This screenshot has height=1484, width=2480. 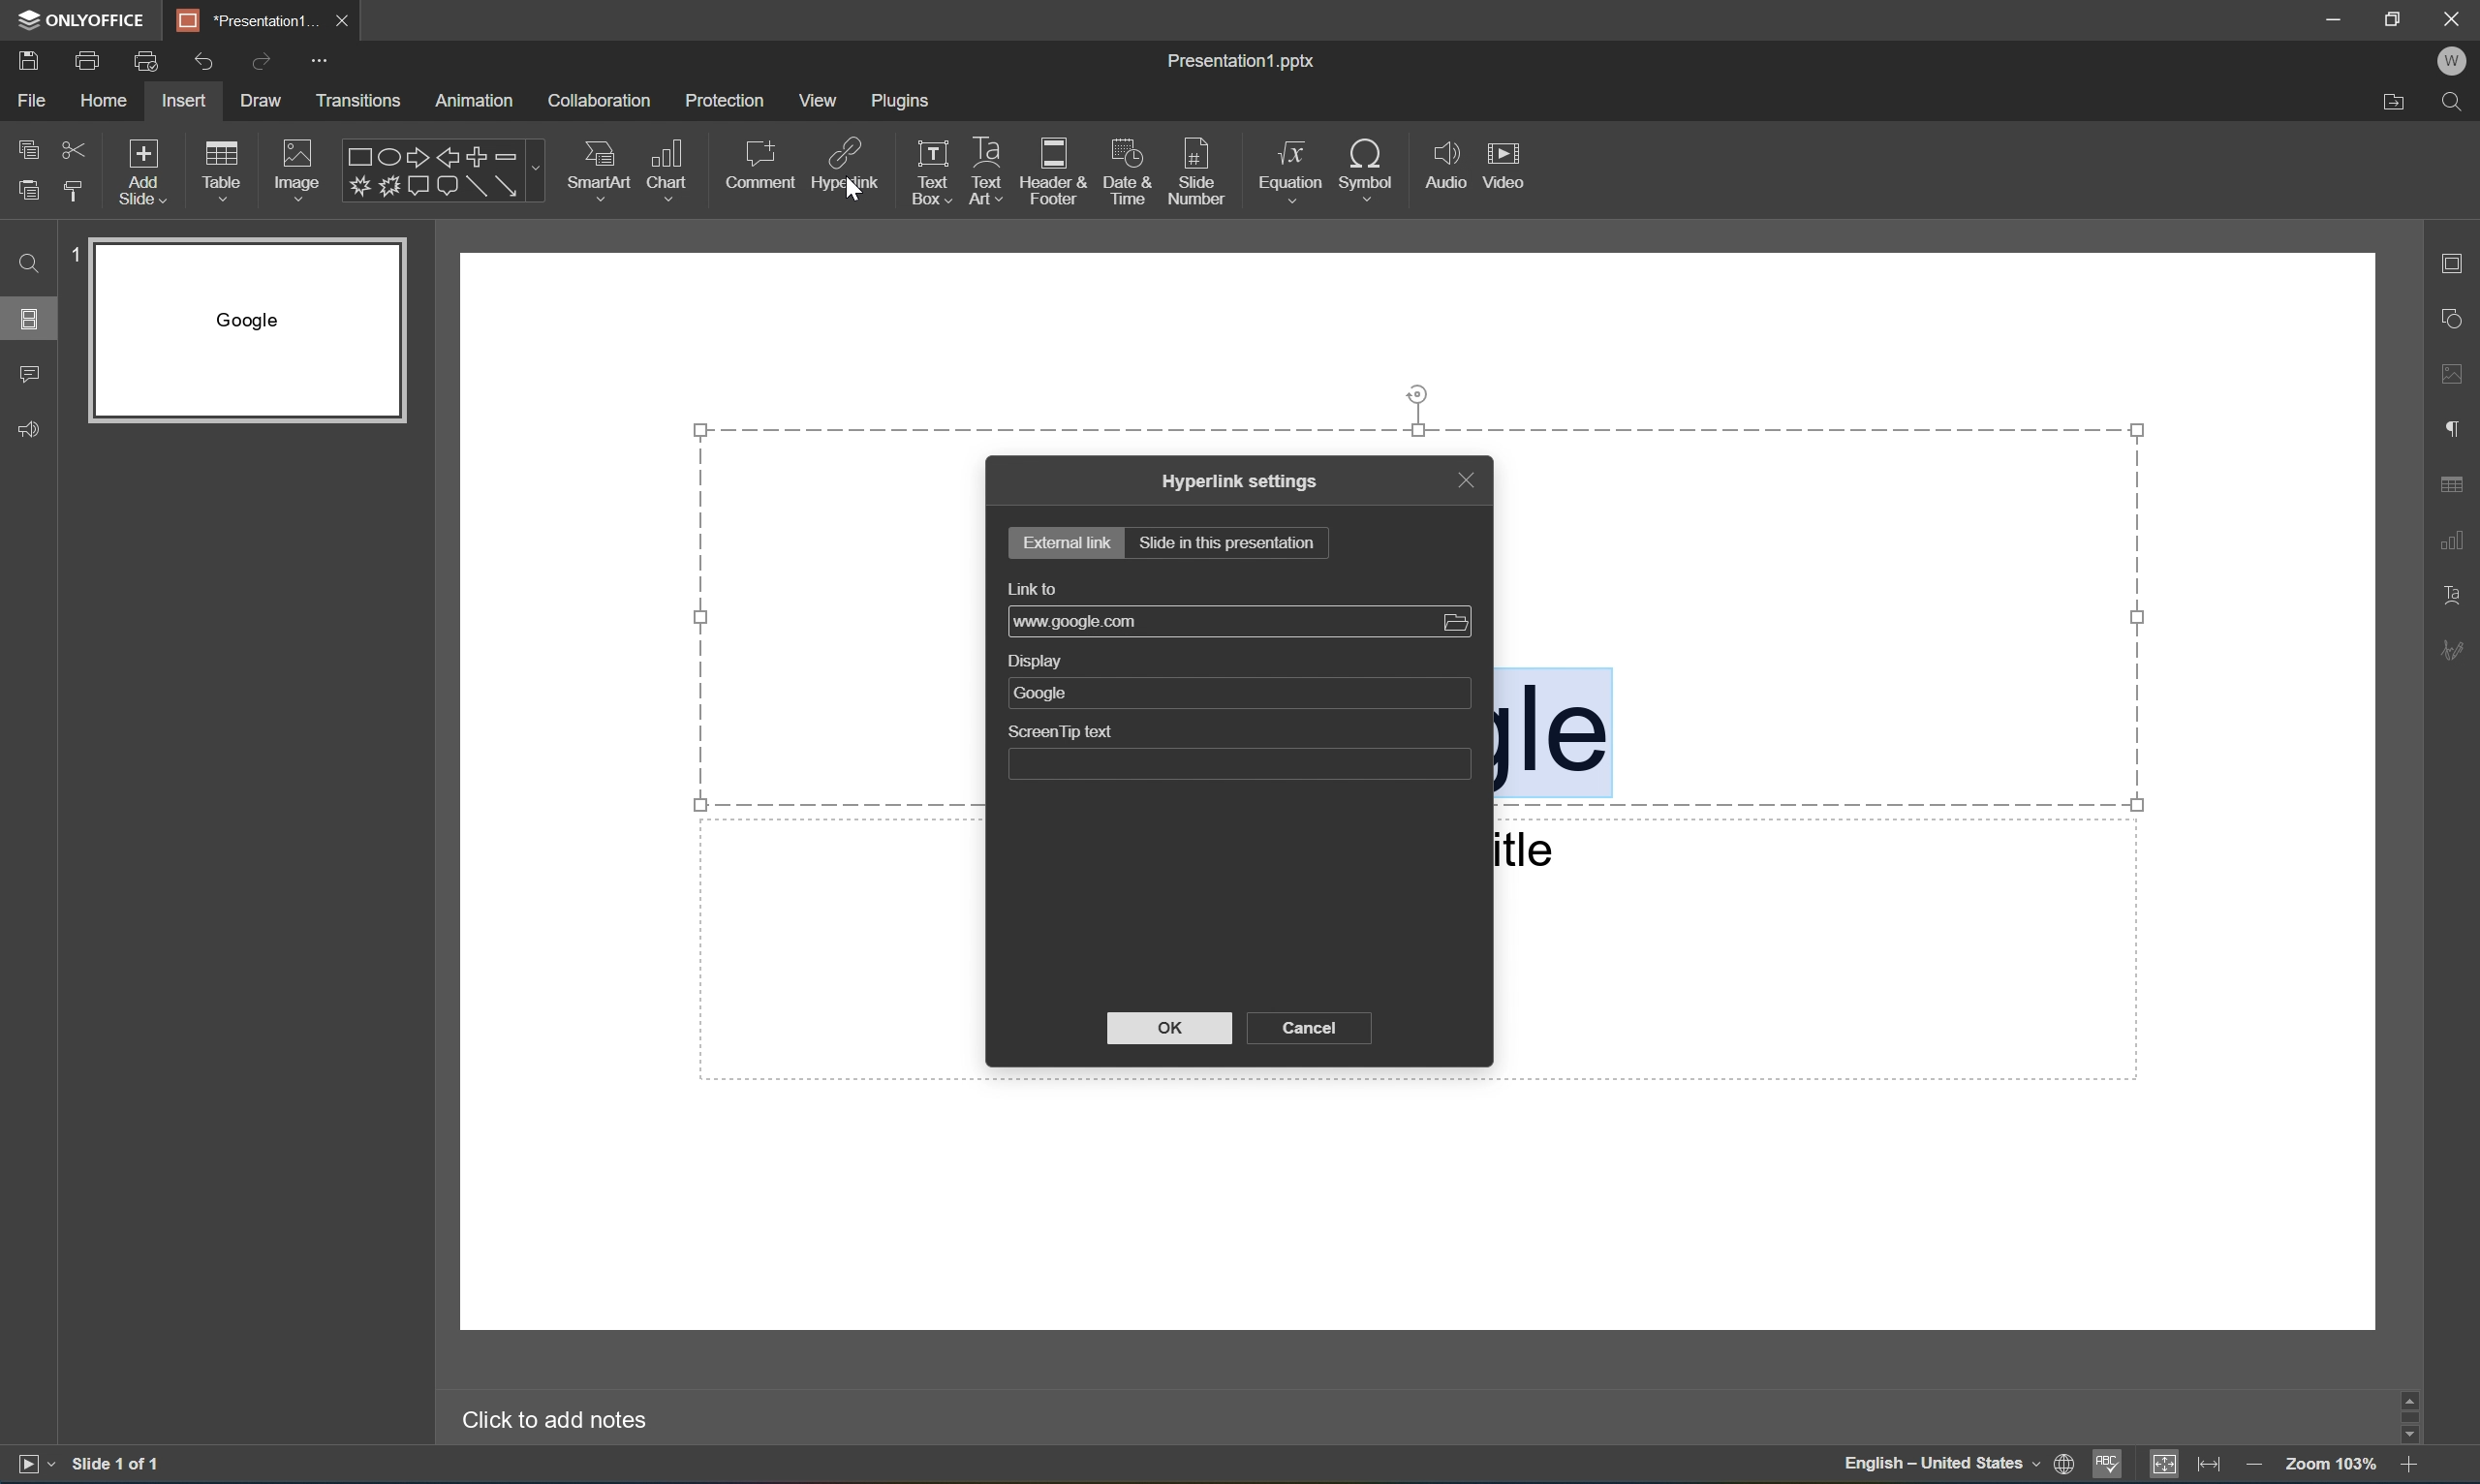 I want to click on Chart settings, so click(x=2452, y=540).